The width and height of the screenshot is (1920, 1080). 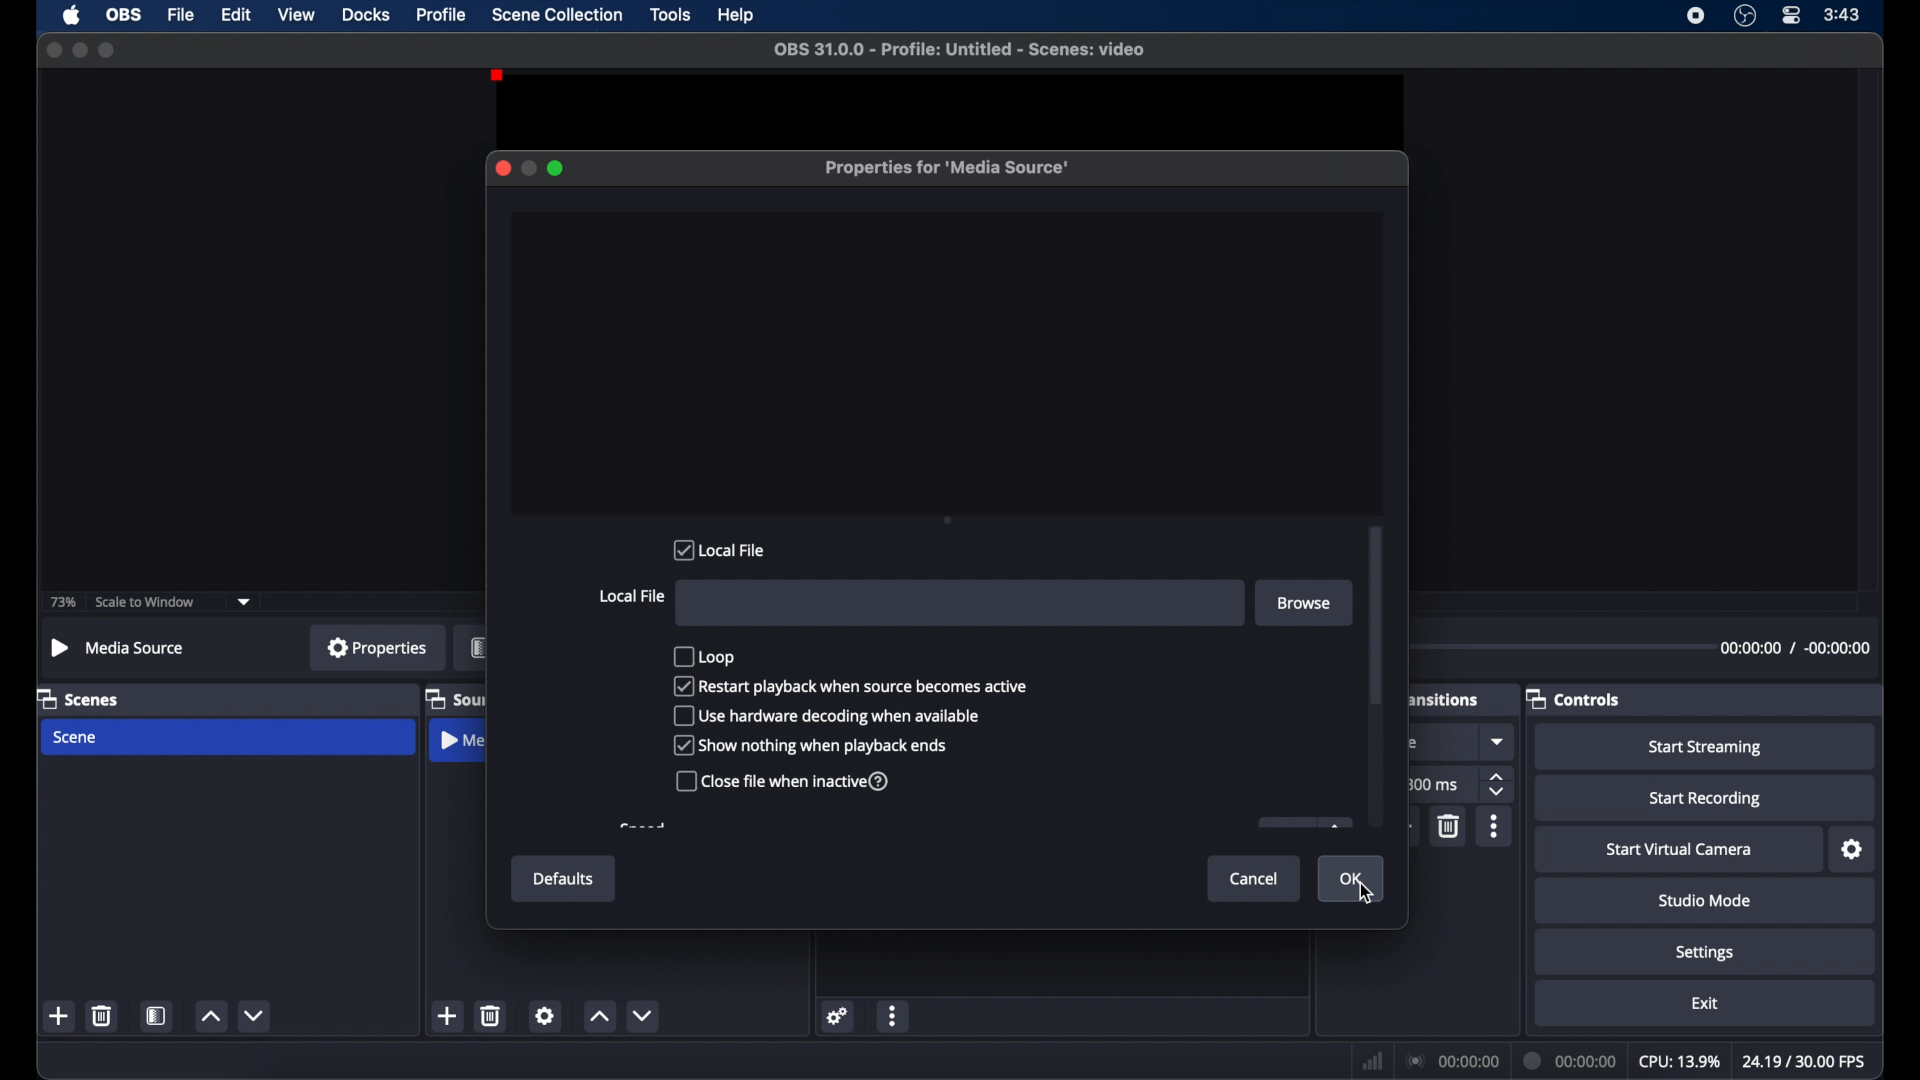 I want to click on OBS 31.0.0 - Profile: Untitled - Scenes: video, so click(x=960, y=50).